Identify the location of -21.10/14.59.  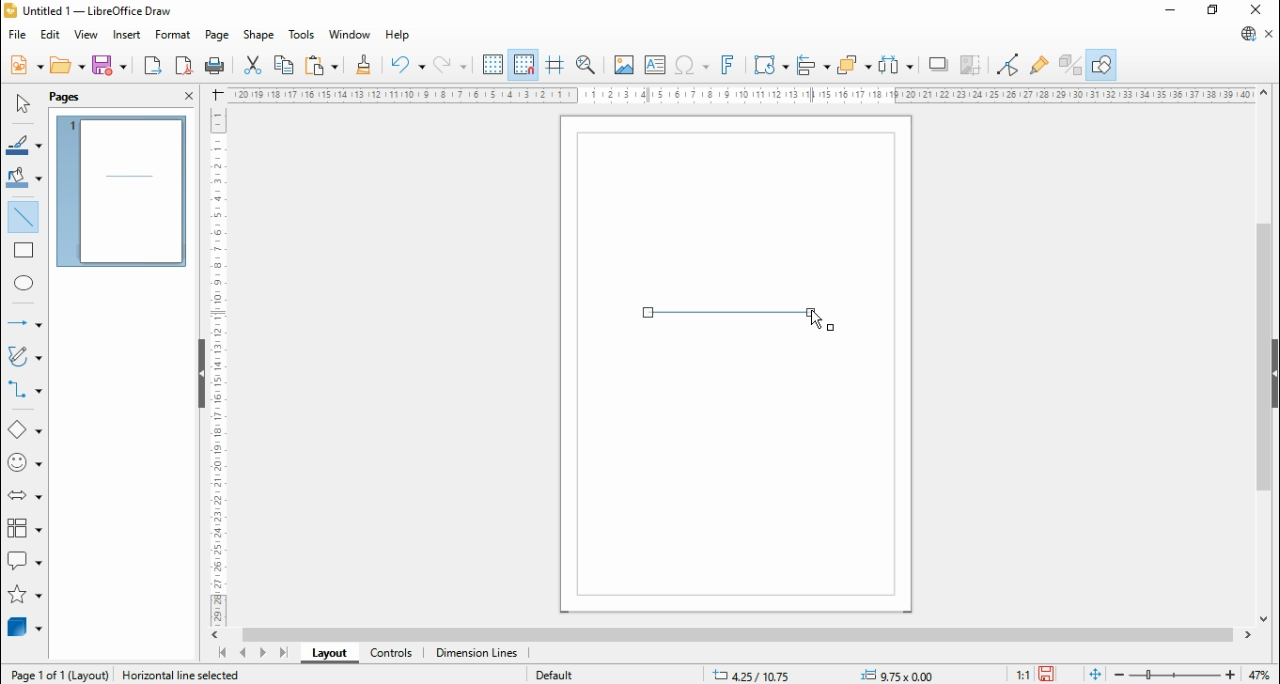
(763, 675).